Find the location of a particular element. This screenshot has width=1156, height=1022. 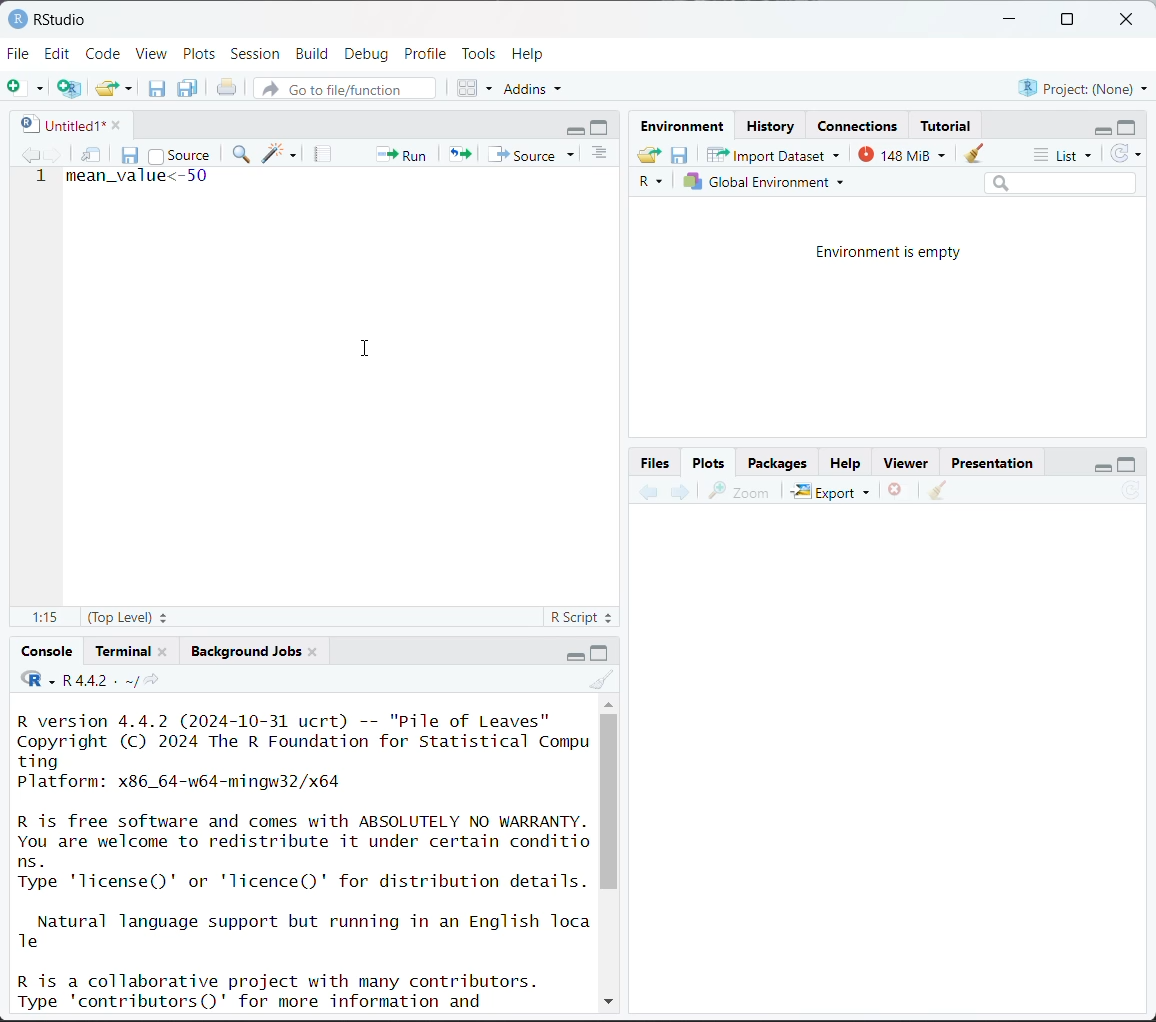

show document outline is located at coordinates (603, 155).